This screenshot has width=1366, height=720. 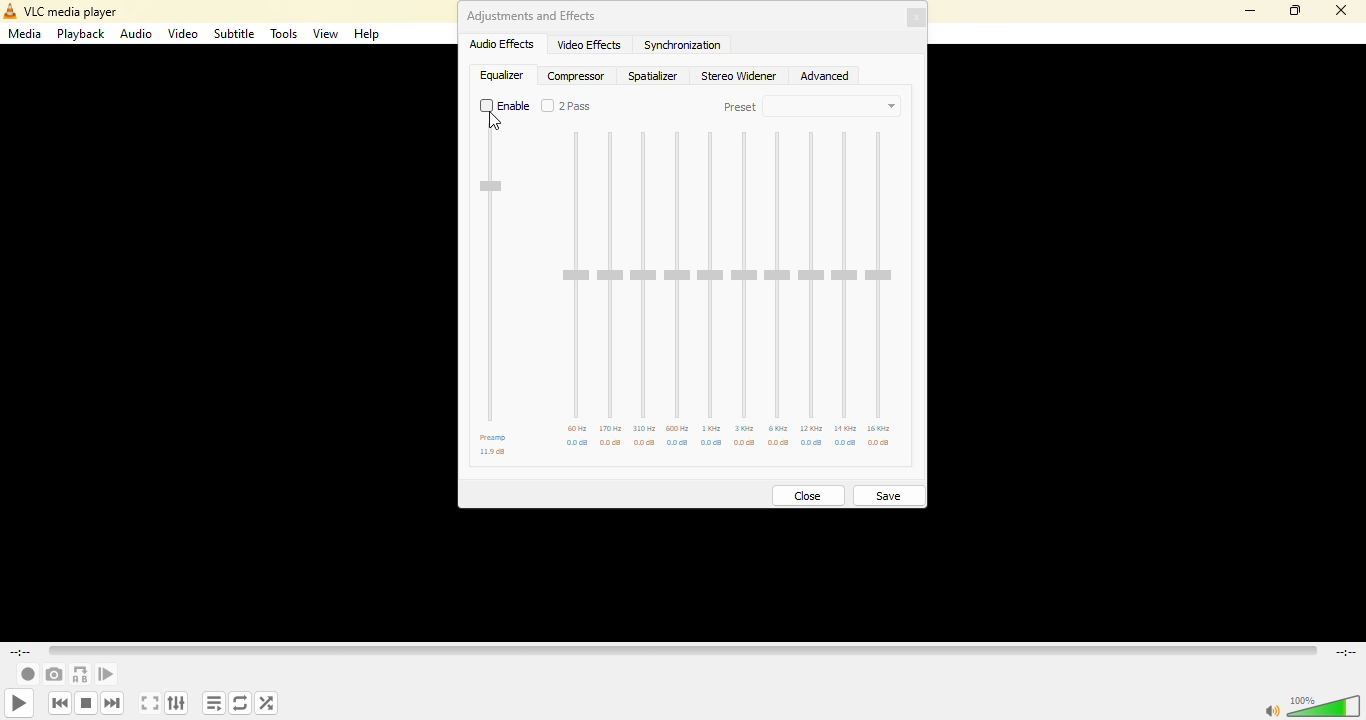 I want to click on db, so click(x=878, y=443).